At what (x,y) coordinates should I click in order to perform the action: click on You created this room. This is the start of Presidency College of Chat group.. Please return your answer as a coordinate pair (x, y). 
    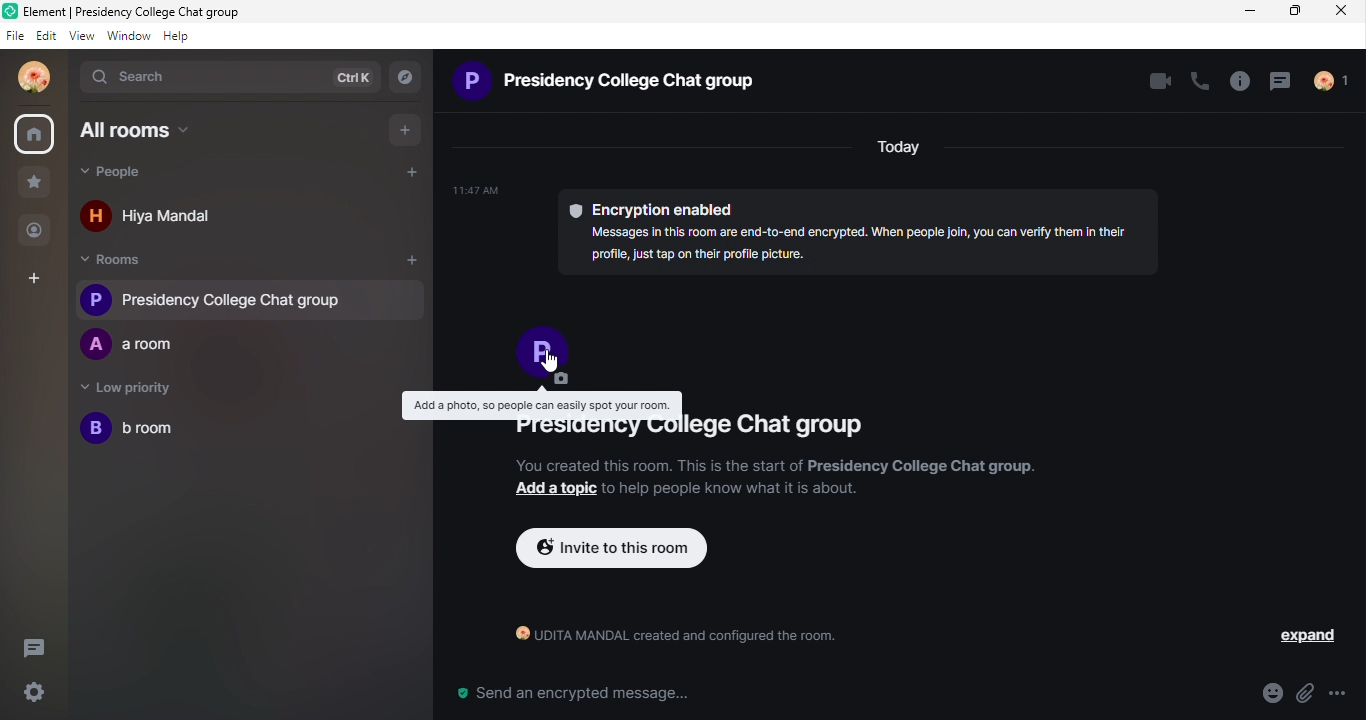
    Looking at the image, I should click on (771, 466).